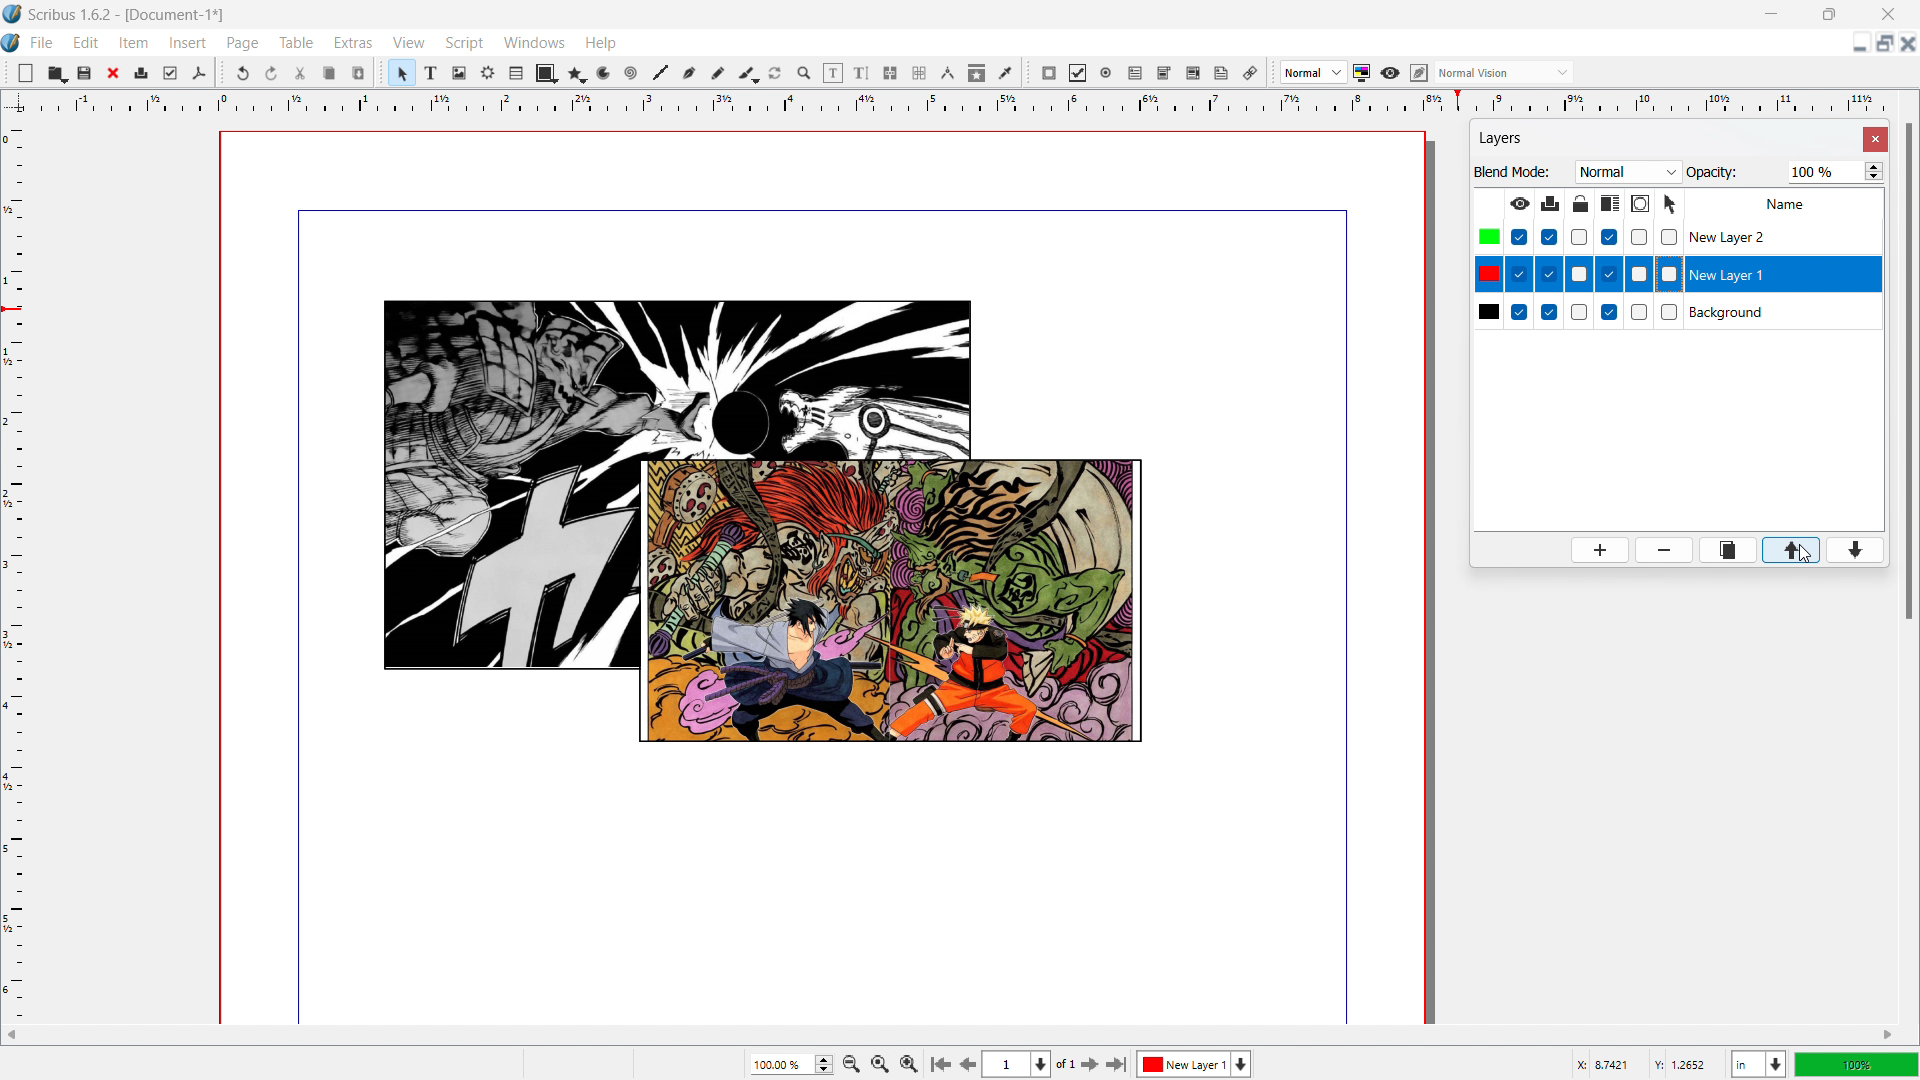  Describe the element at coordinates (1908, 43) in the screenshot. I see `close document` at that location.